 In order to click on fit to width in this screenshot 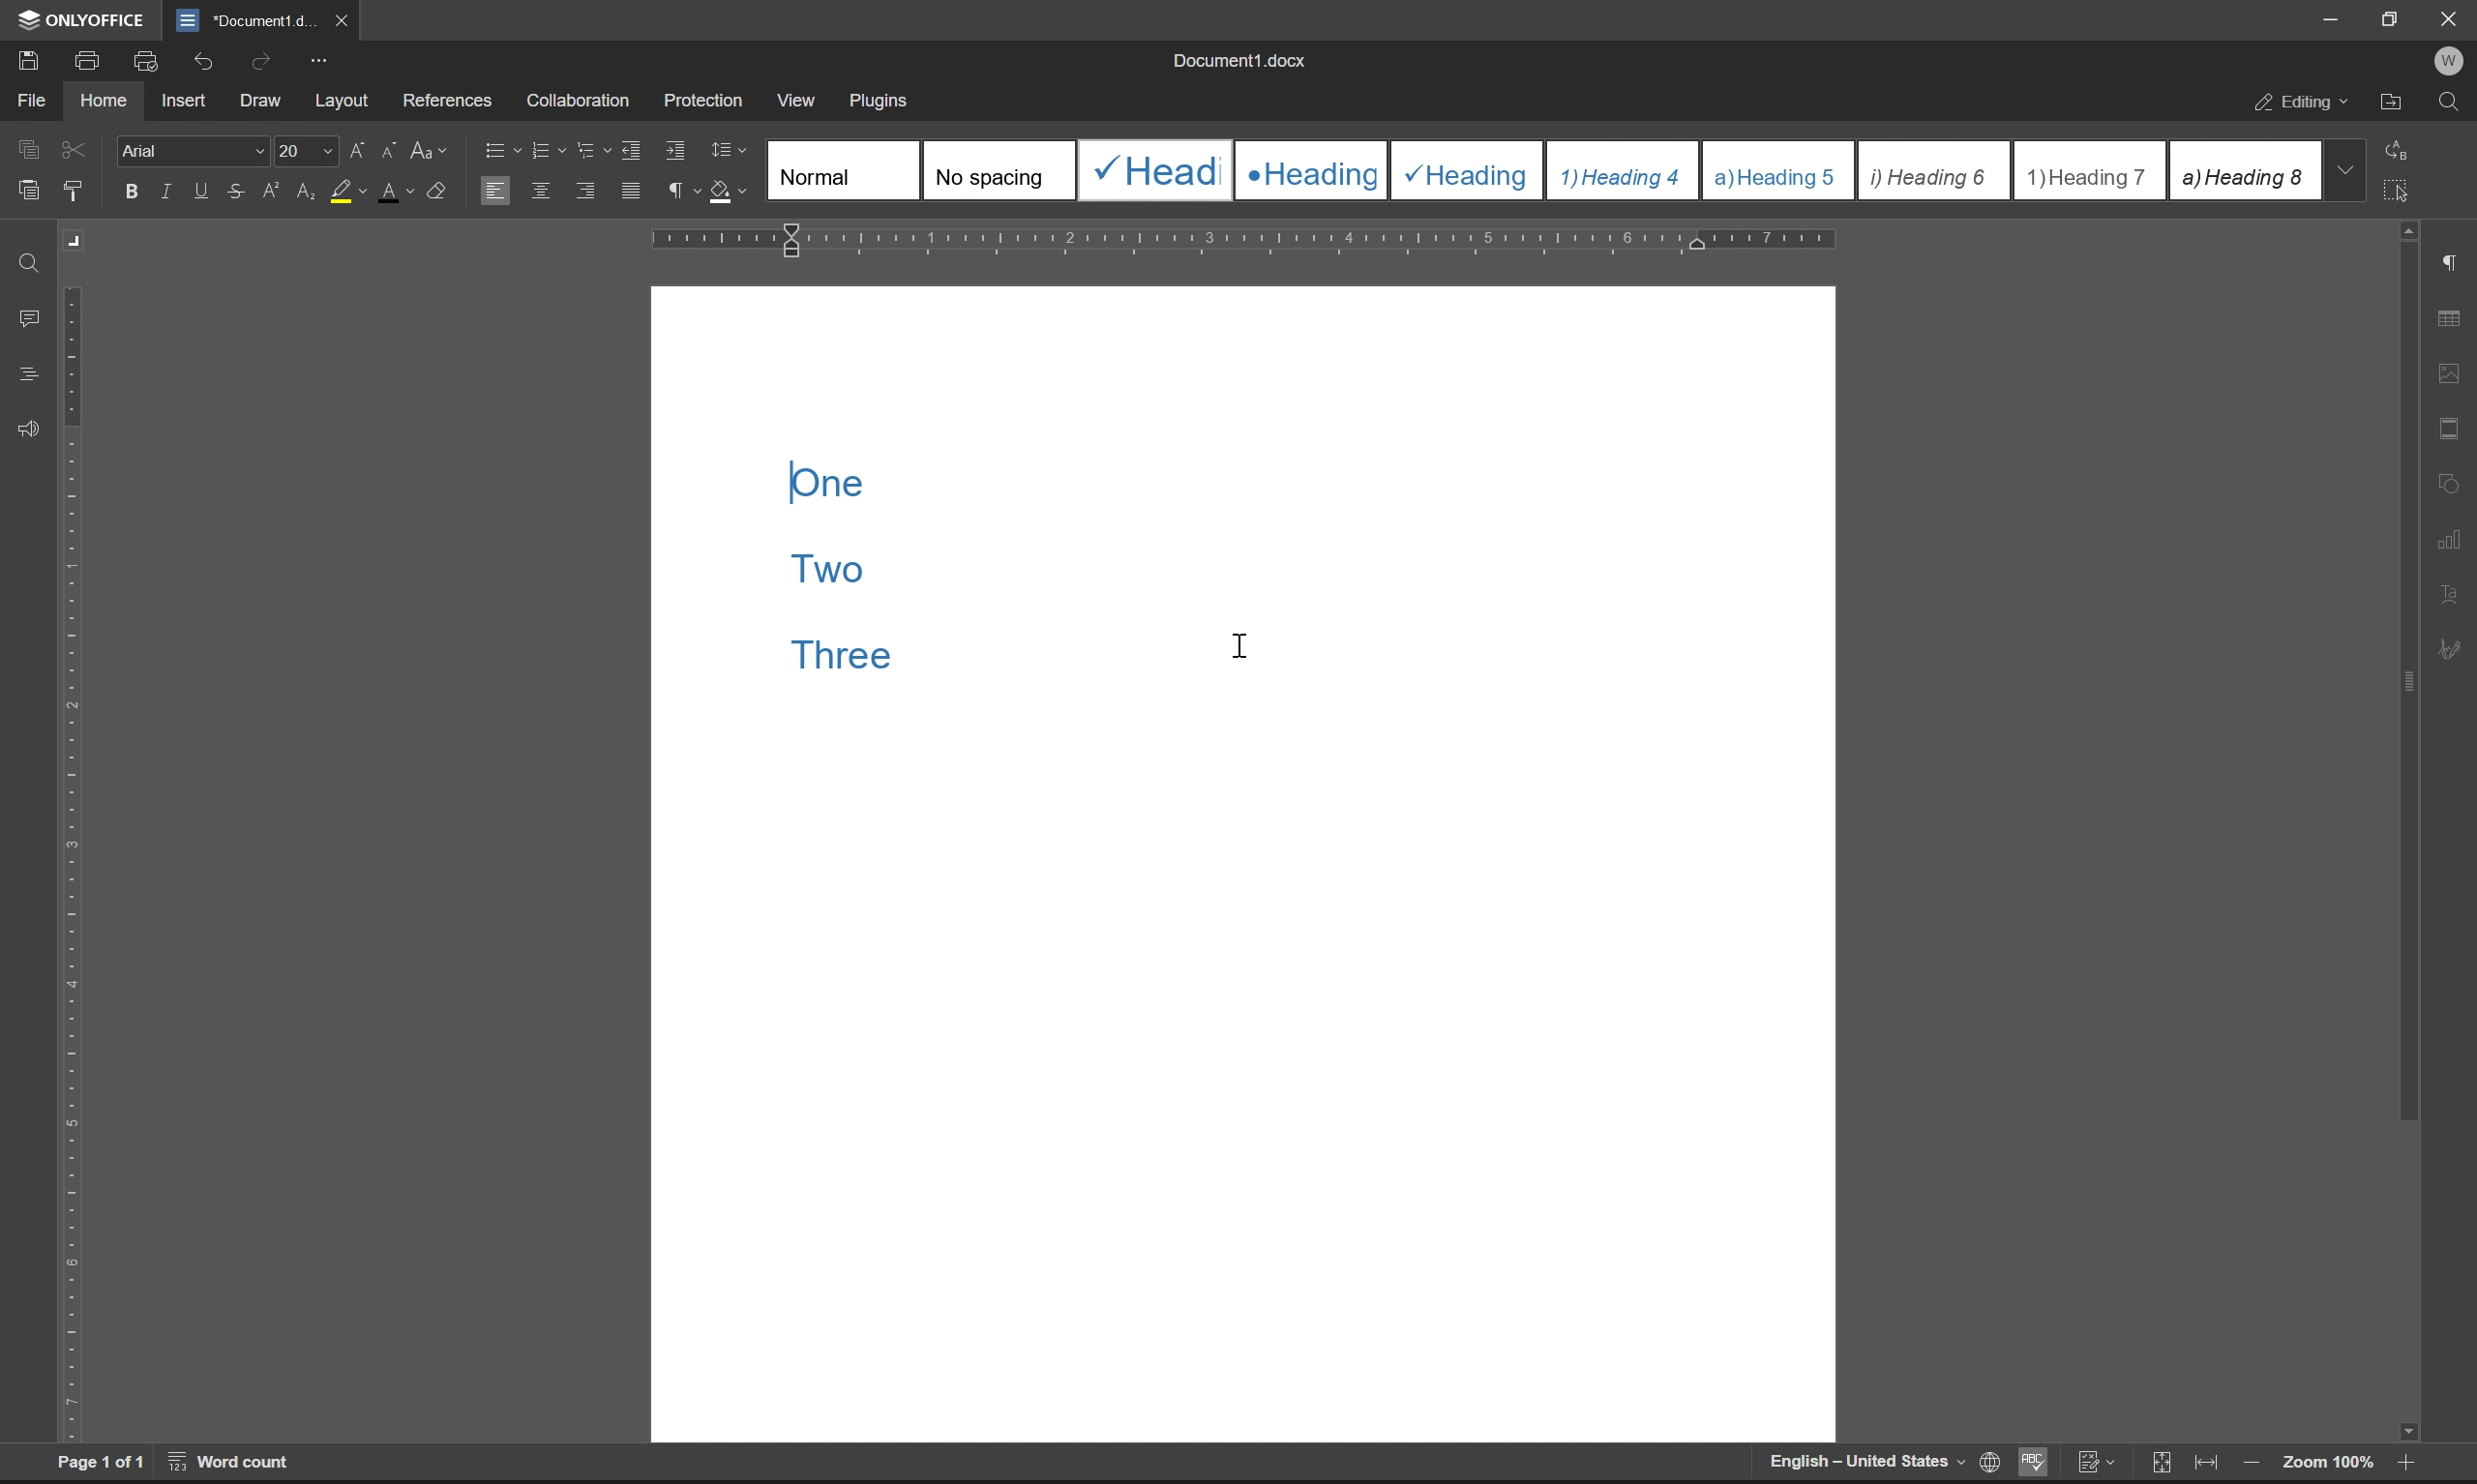, I will do `click(2206, 1463)`.